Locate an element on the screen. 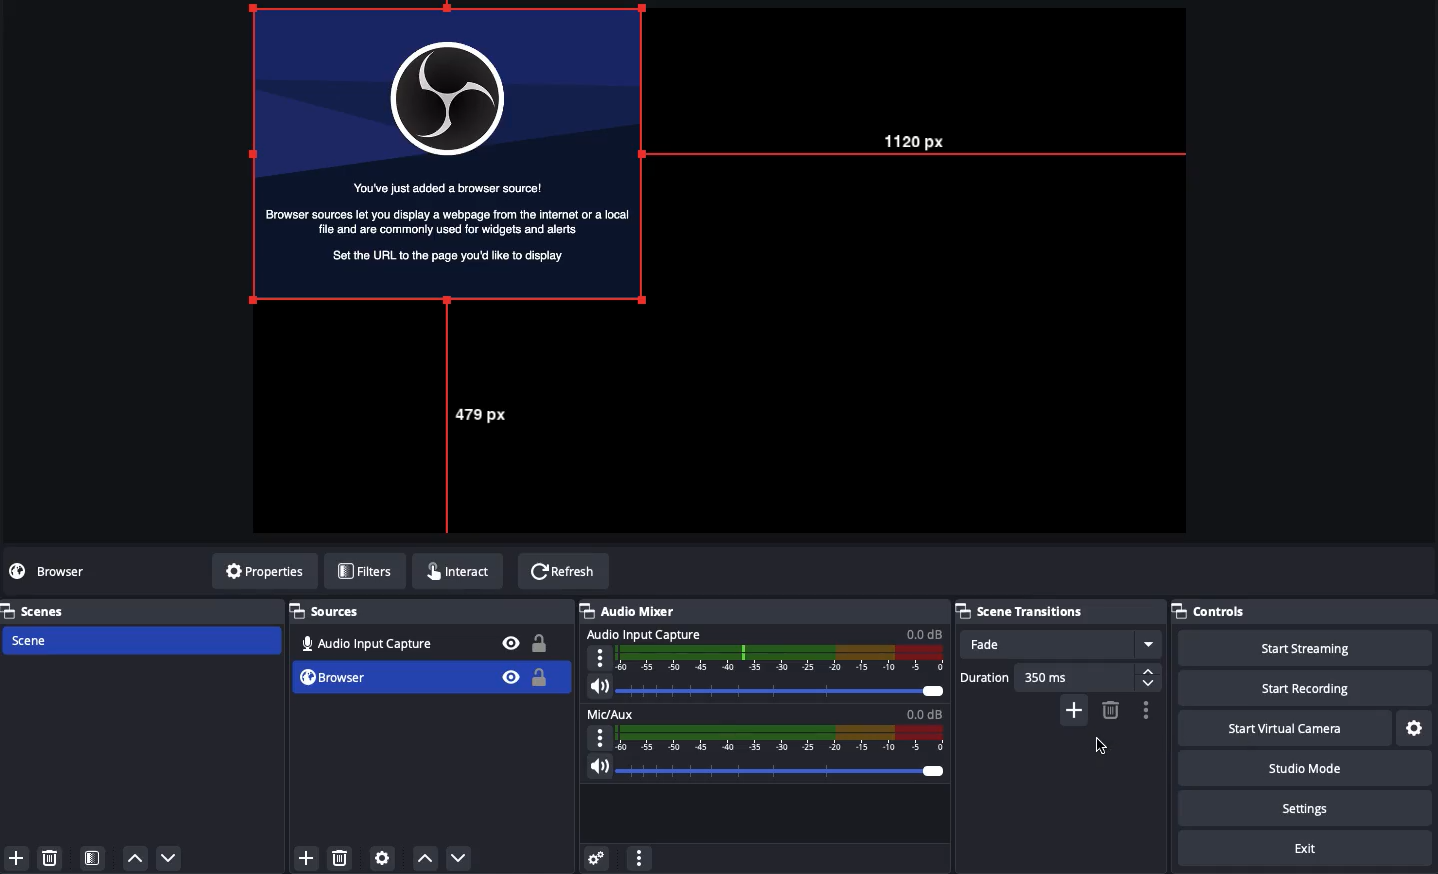 The width and height of the screenshot is (1438, 874). Start recording is located at coordinates (1298, 687).